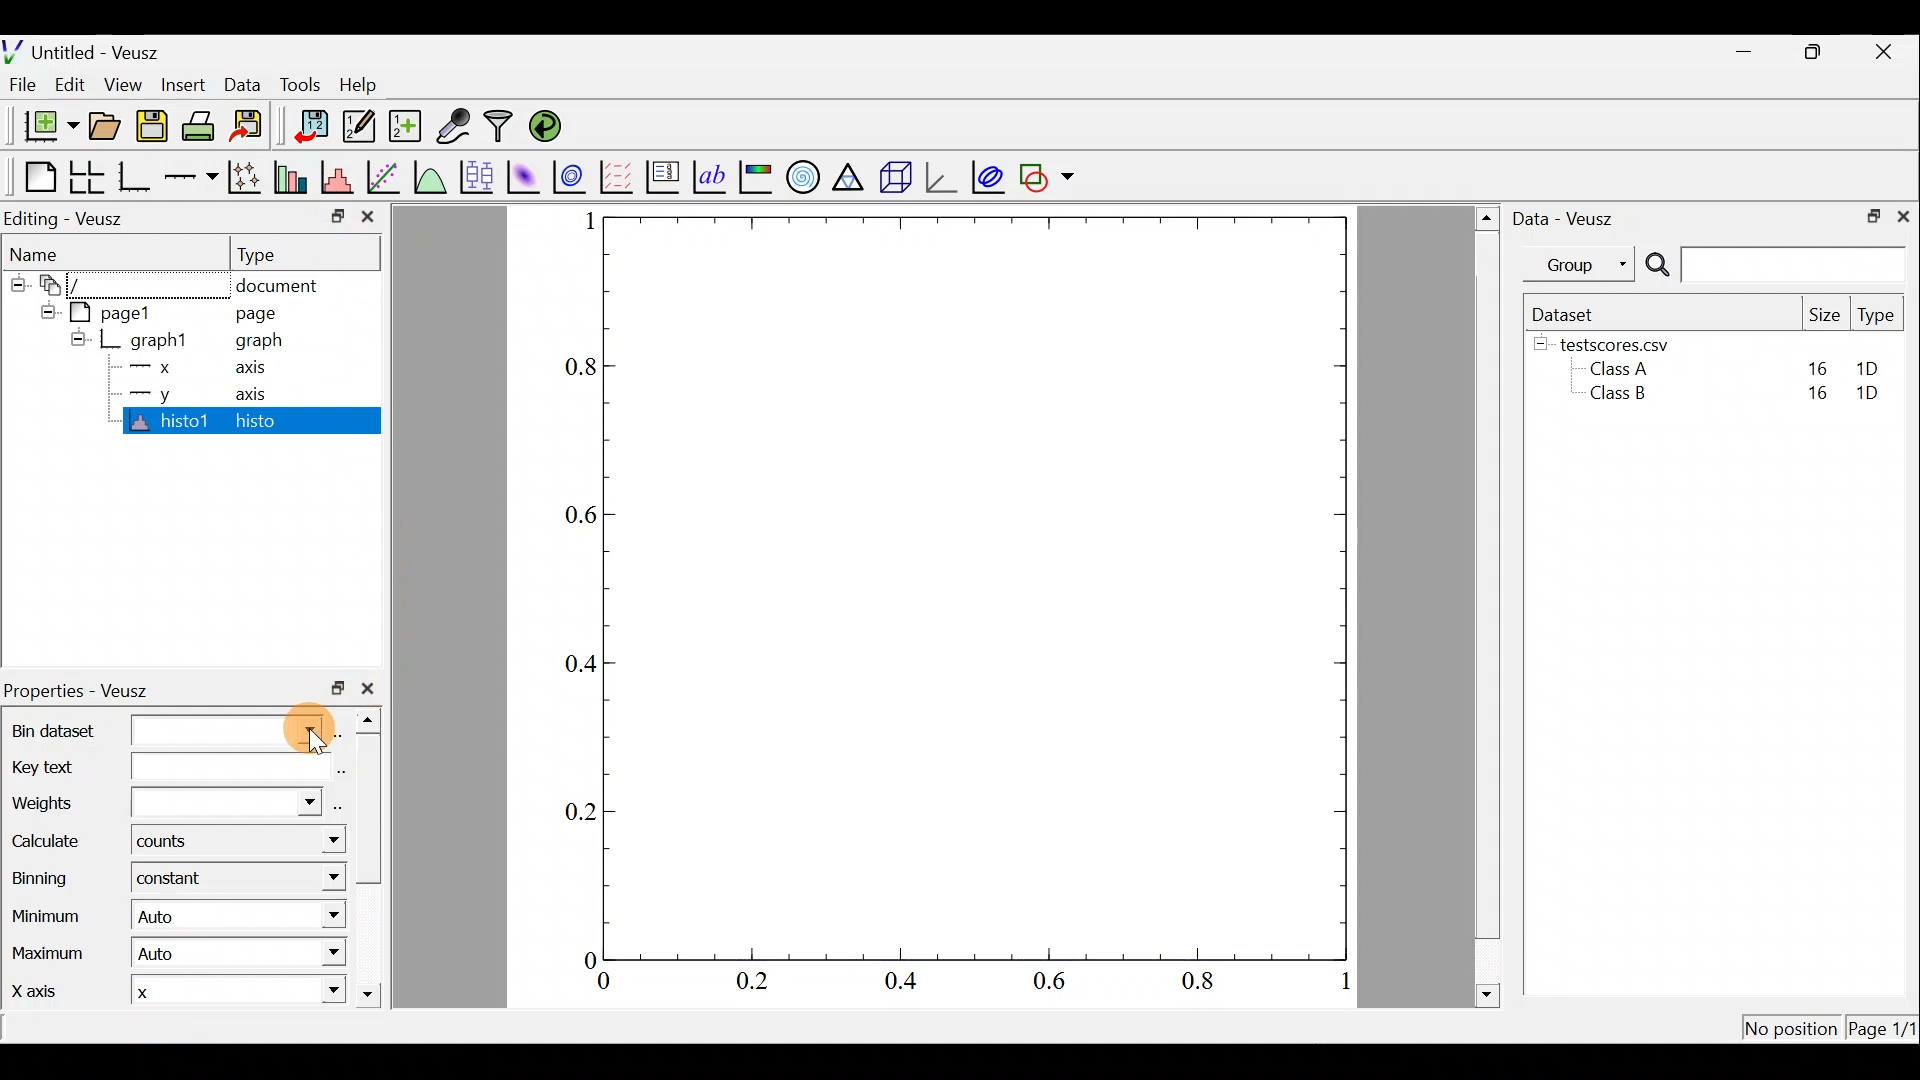  Describe the element at coordinates (385, 176) in the screenshot. I see `Fit a function to data` at that location.